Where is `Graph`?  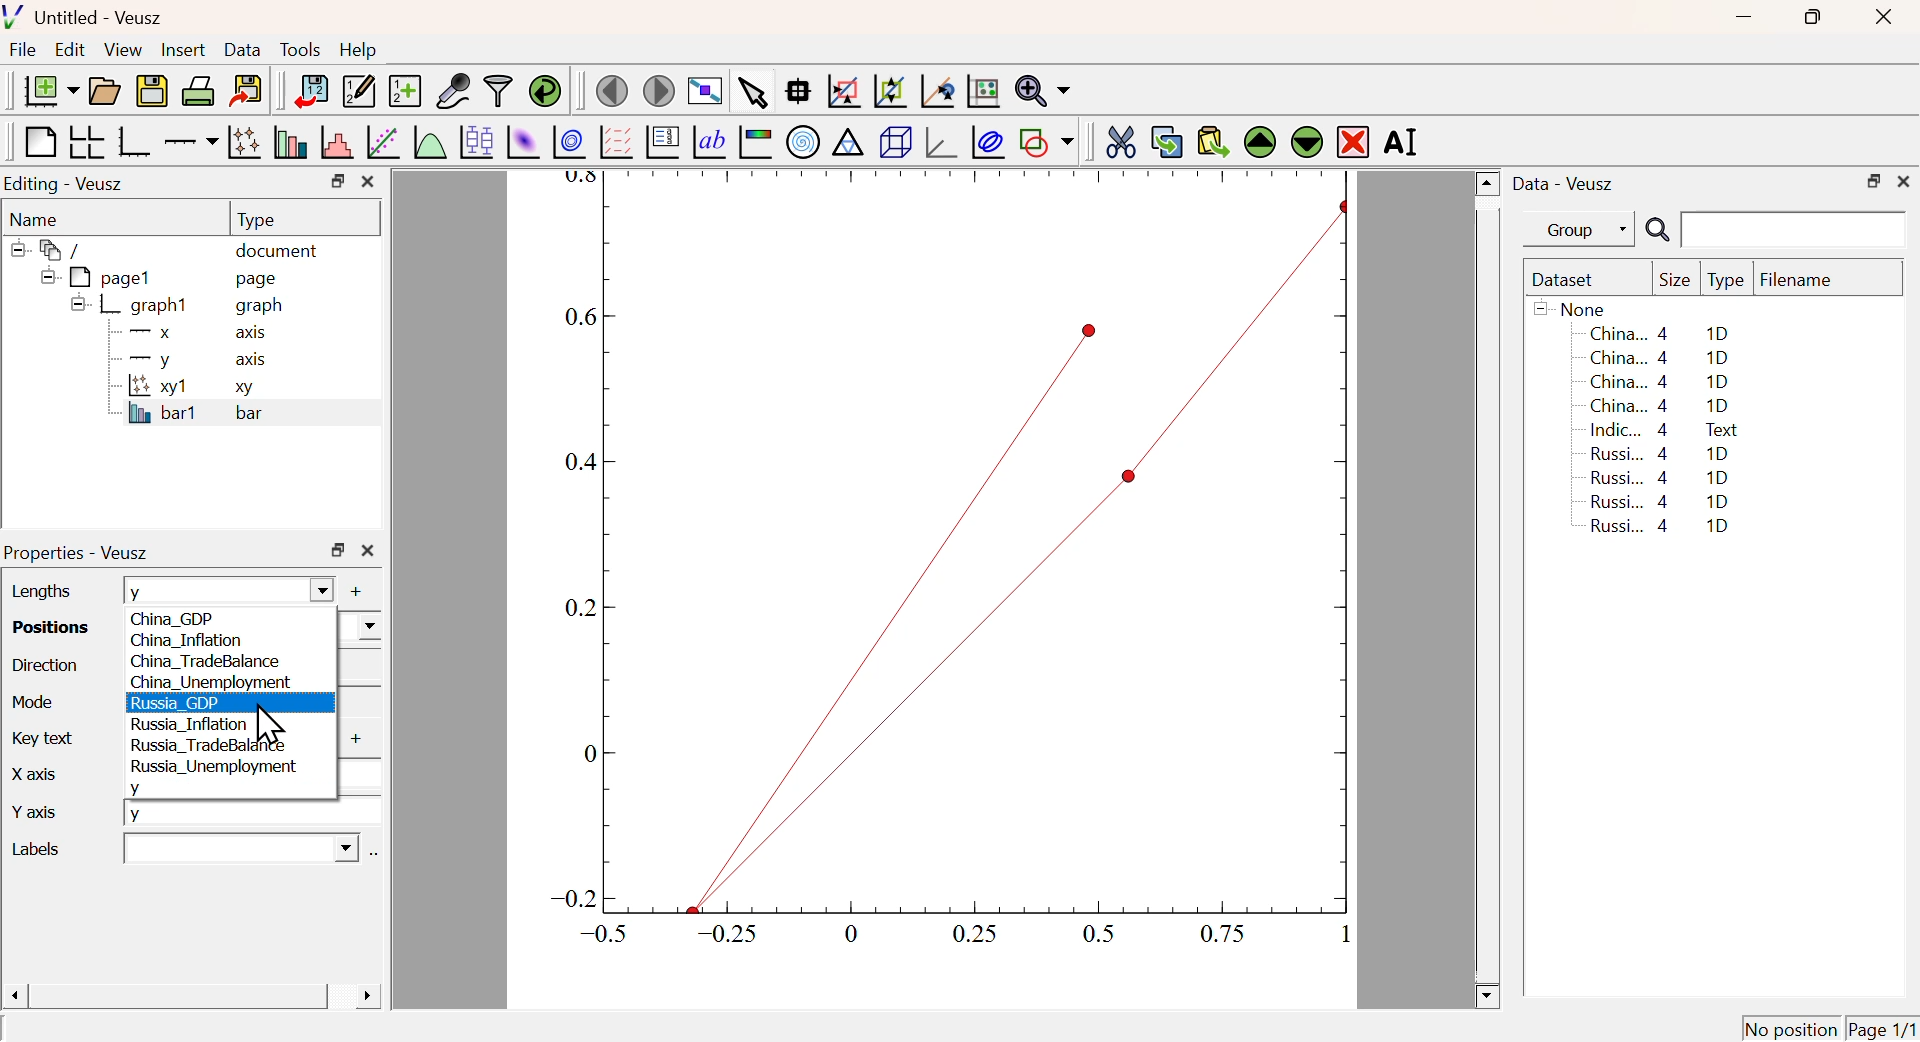 Graph is located at coordinates (945, 566).